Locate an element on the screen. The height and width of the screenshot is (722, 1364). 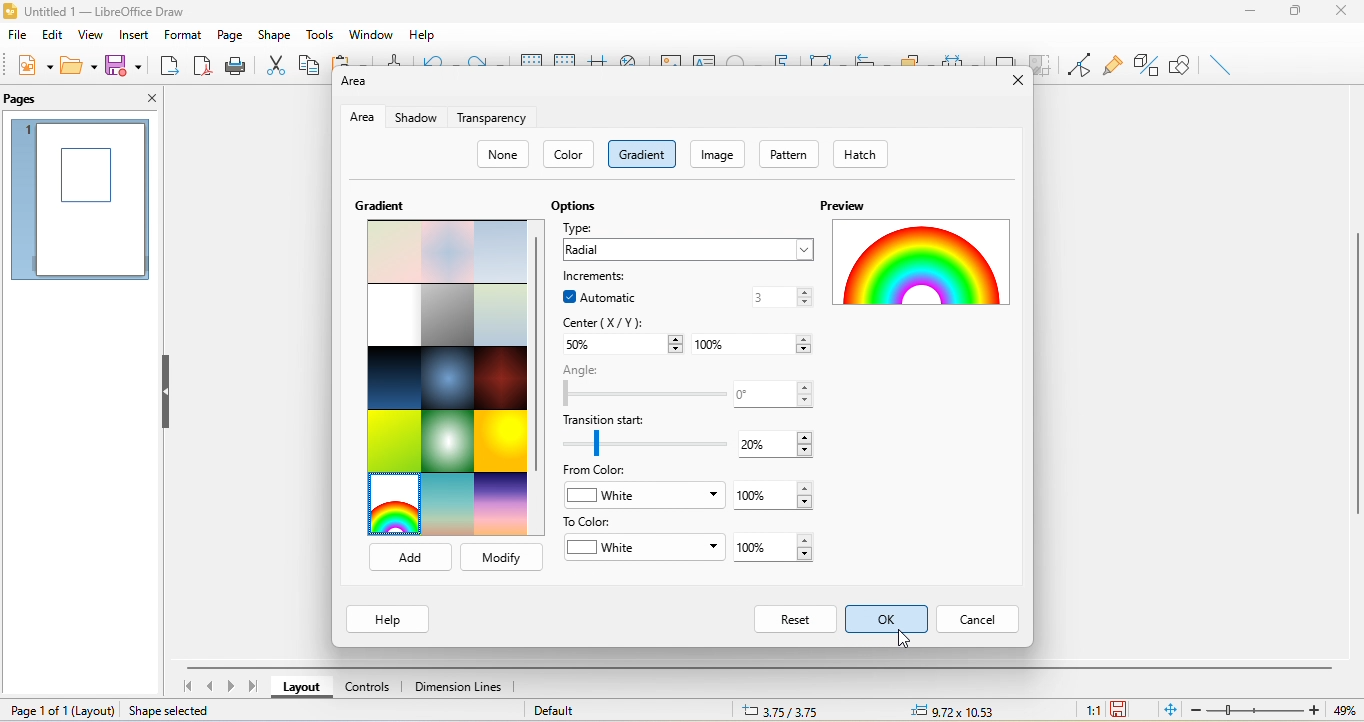
reset is located at coordinates (795, 621).